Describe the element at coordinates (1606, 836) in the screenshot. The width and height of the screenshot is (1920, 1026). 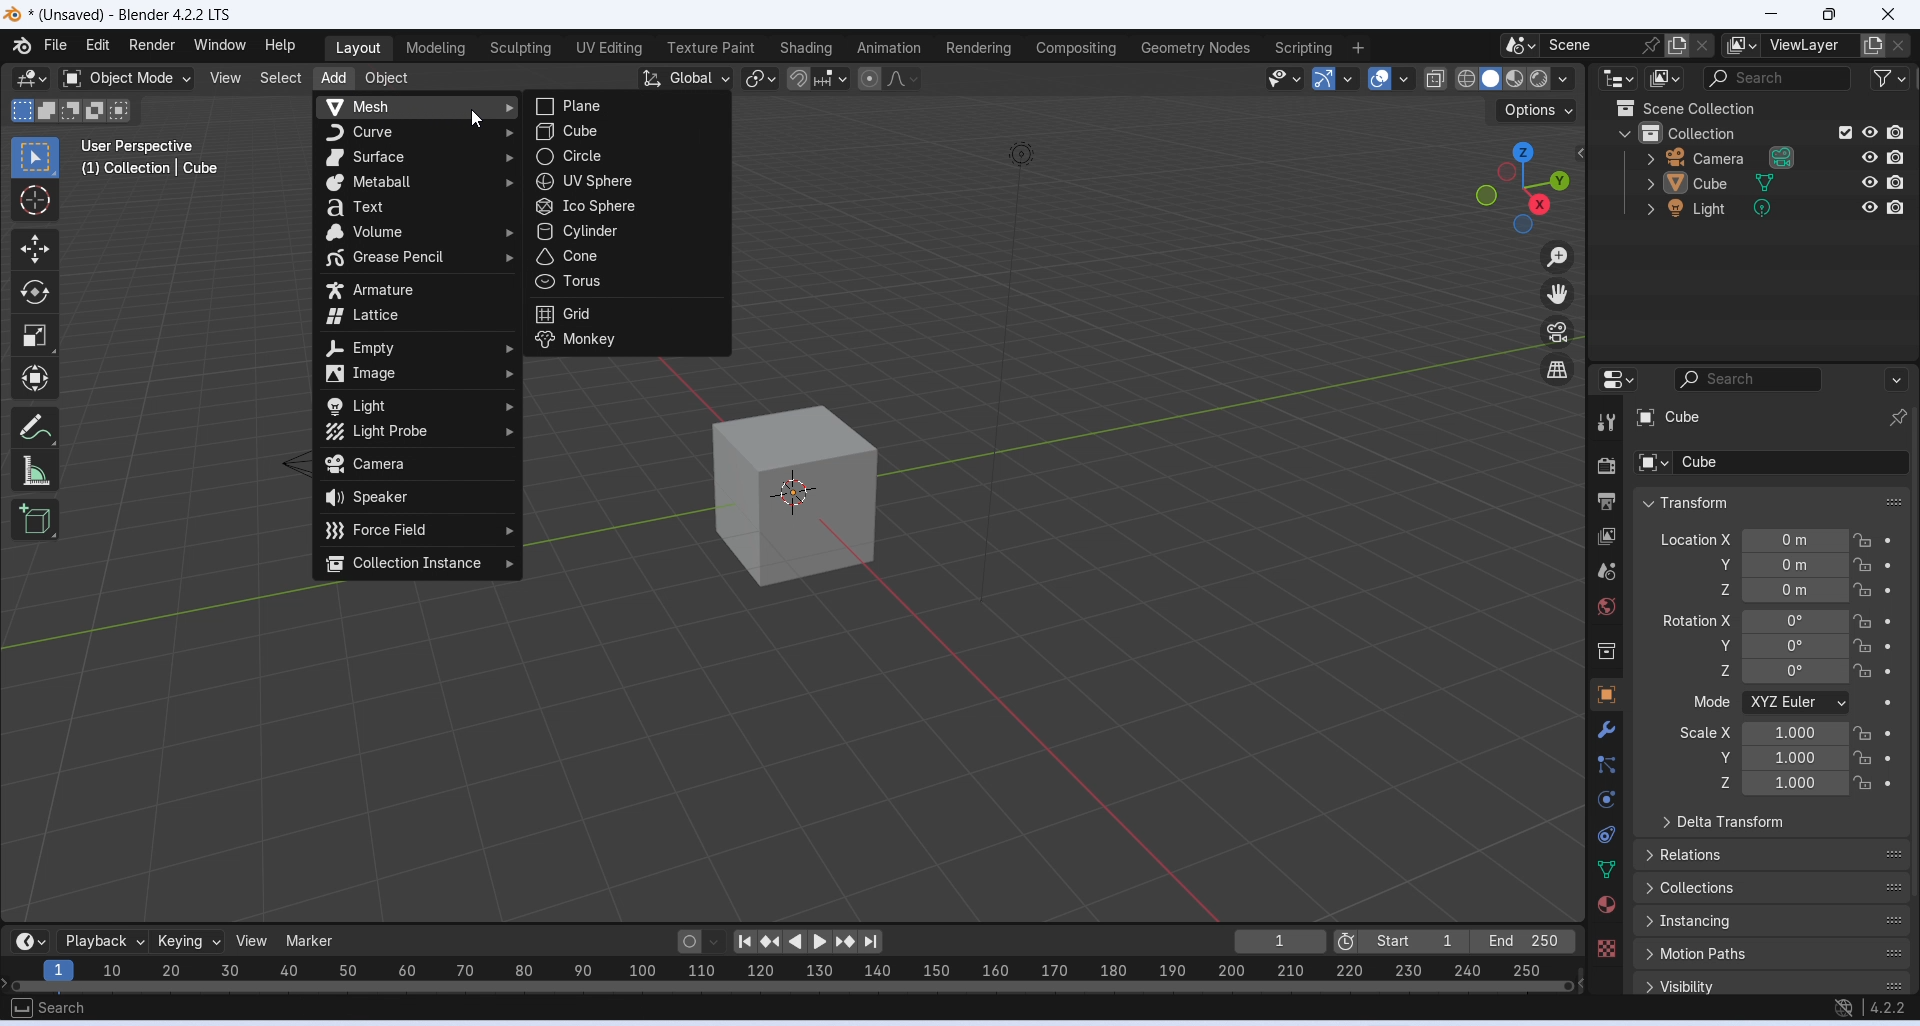
I see `constraints` at that location.